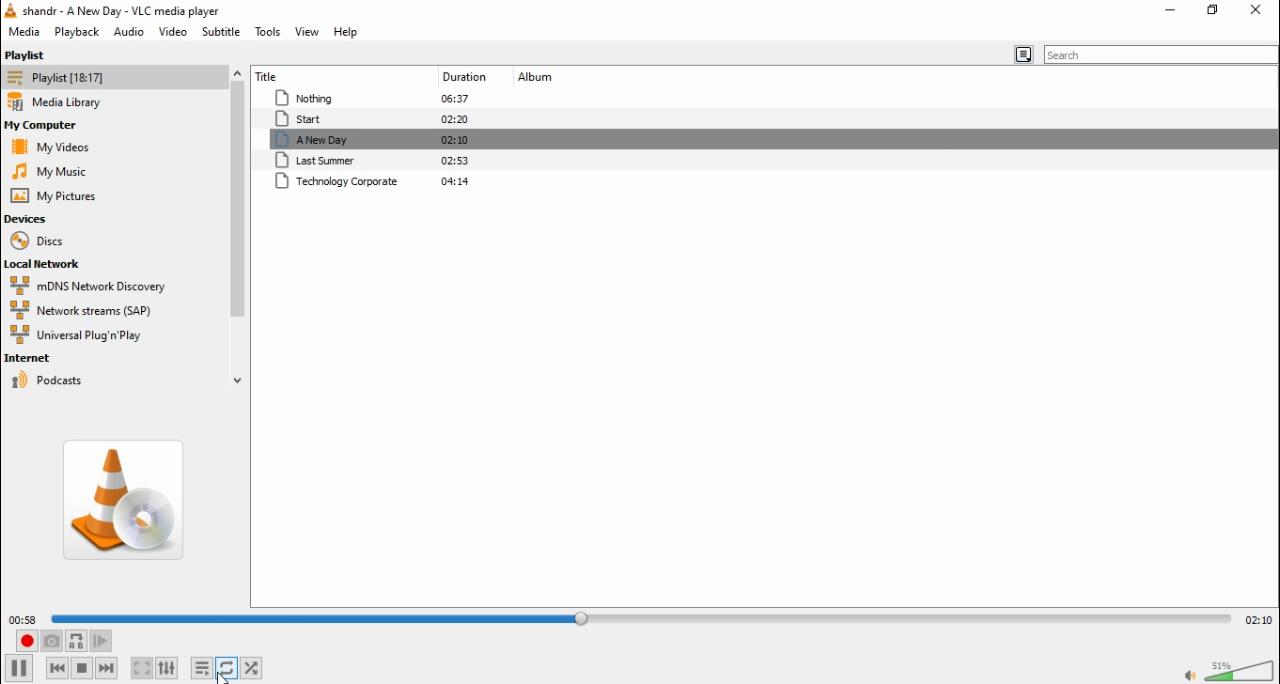  What do you see at coordinates (370, 99) in the screenshot?
I see `nothing 06:37` at bounding box center [370, 99].